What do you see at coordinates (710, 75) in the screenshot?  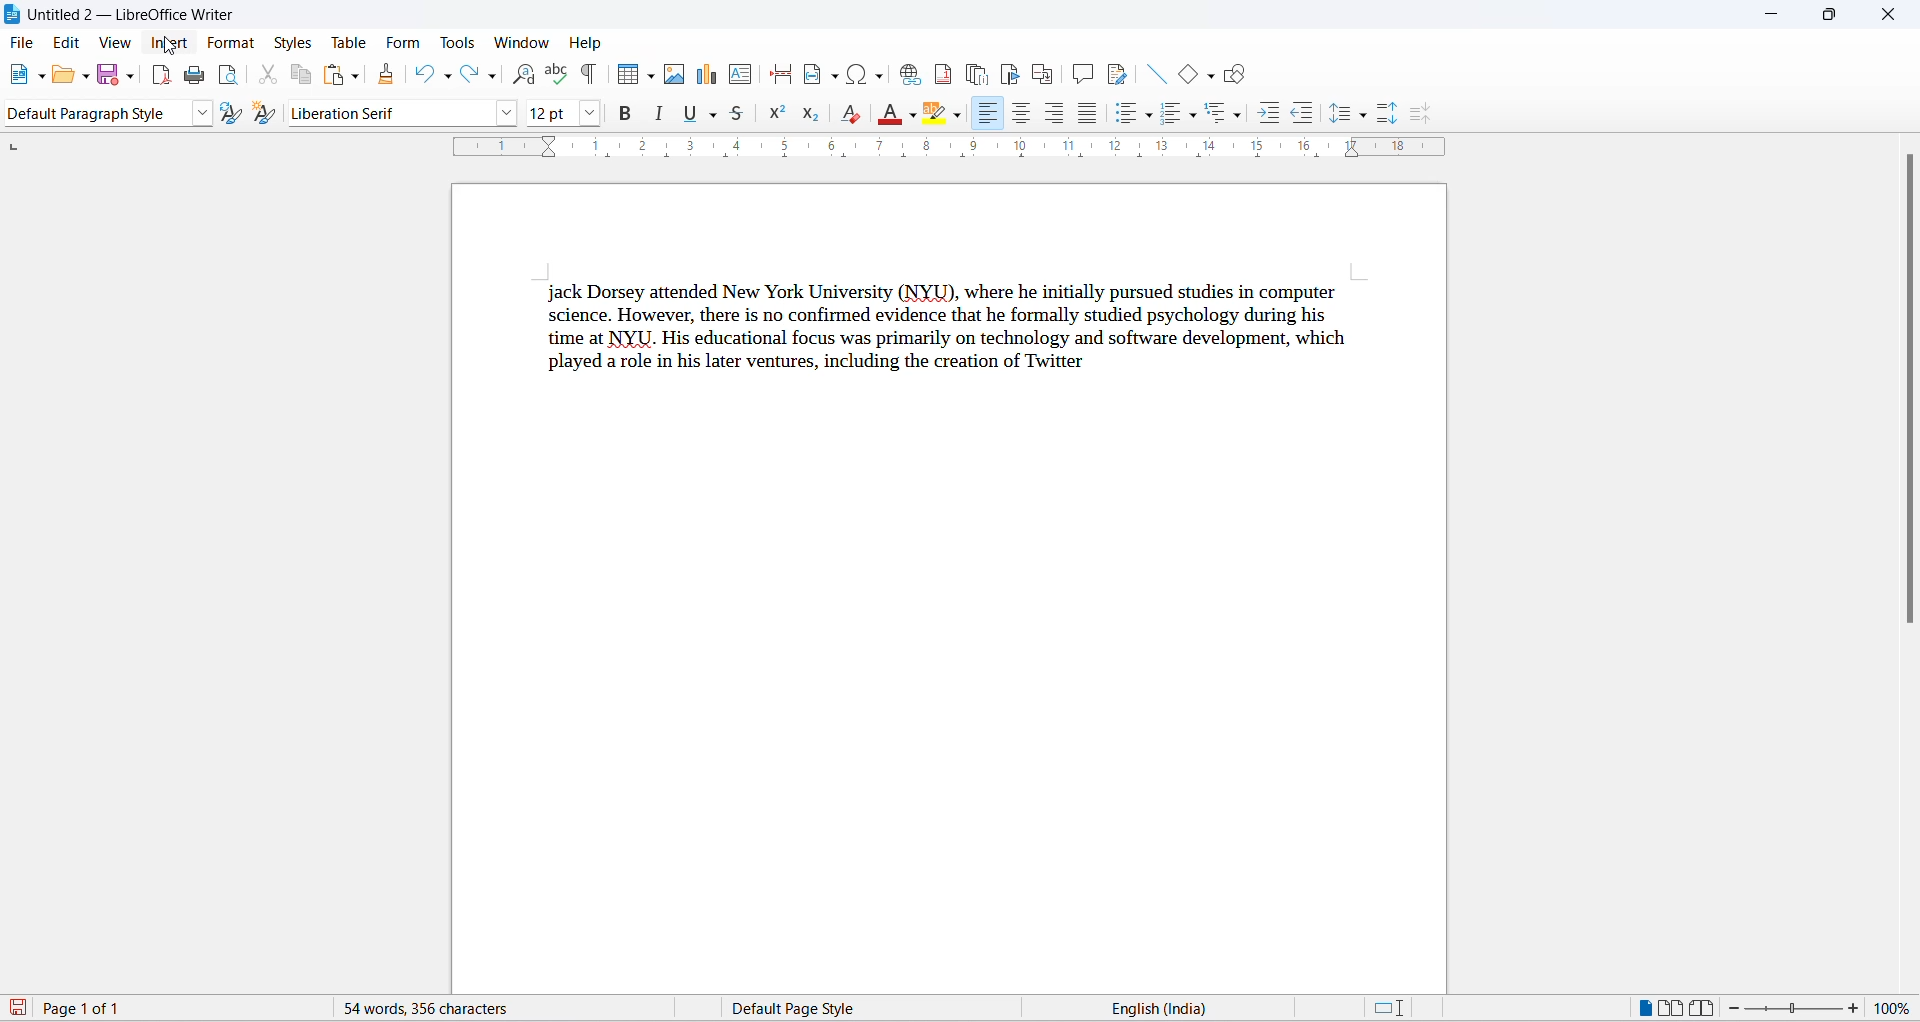 I see `insert chart` at bounding box center [710, 75].